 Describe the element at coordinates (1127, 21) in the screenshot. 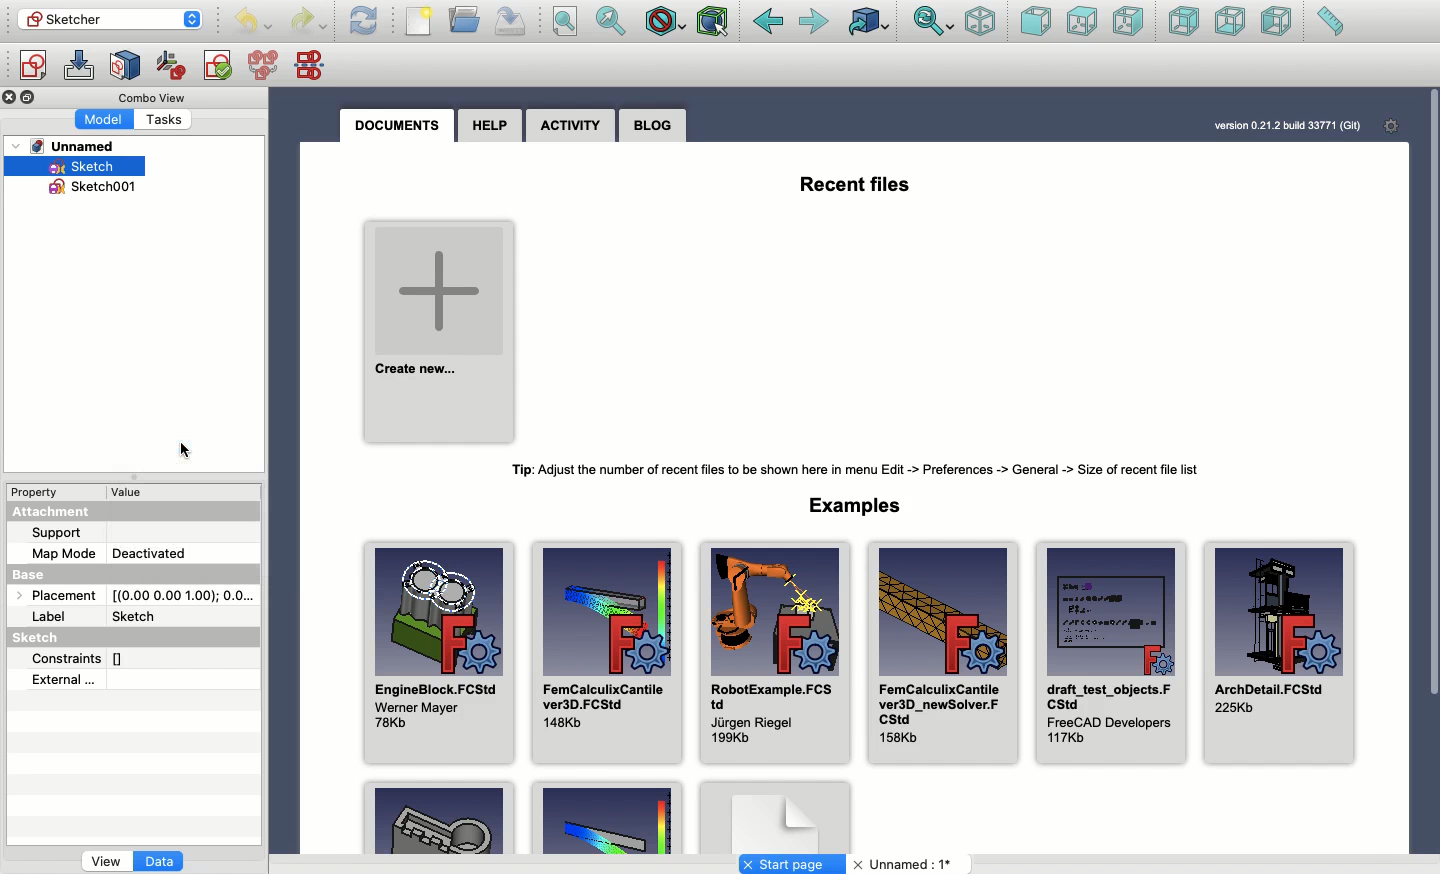

I see `Right` at that location.